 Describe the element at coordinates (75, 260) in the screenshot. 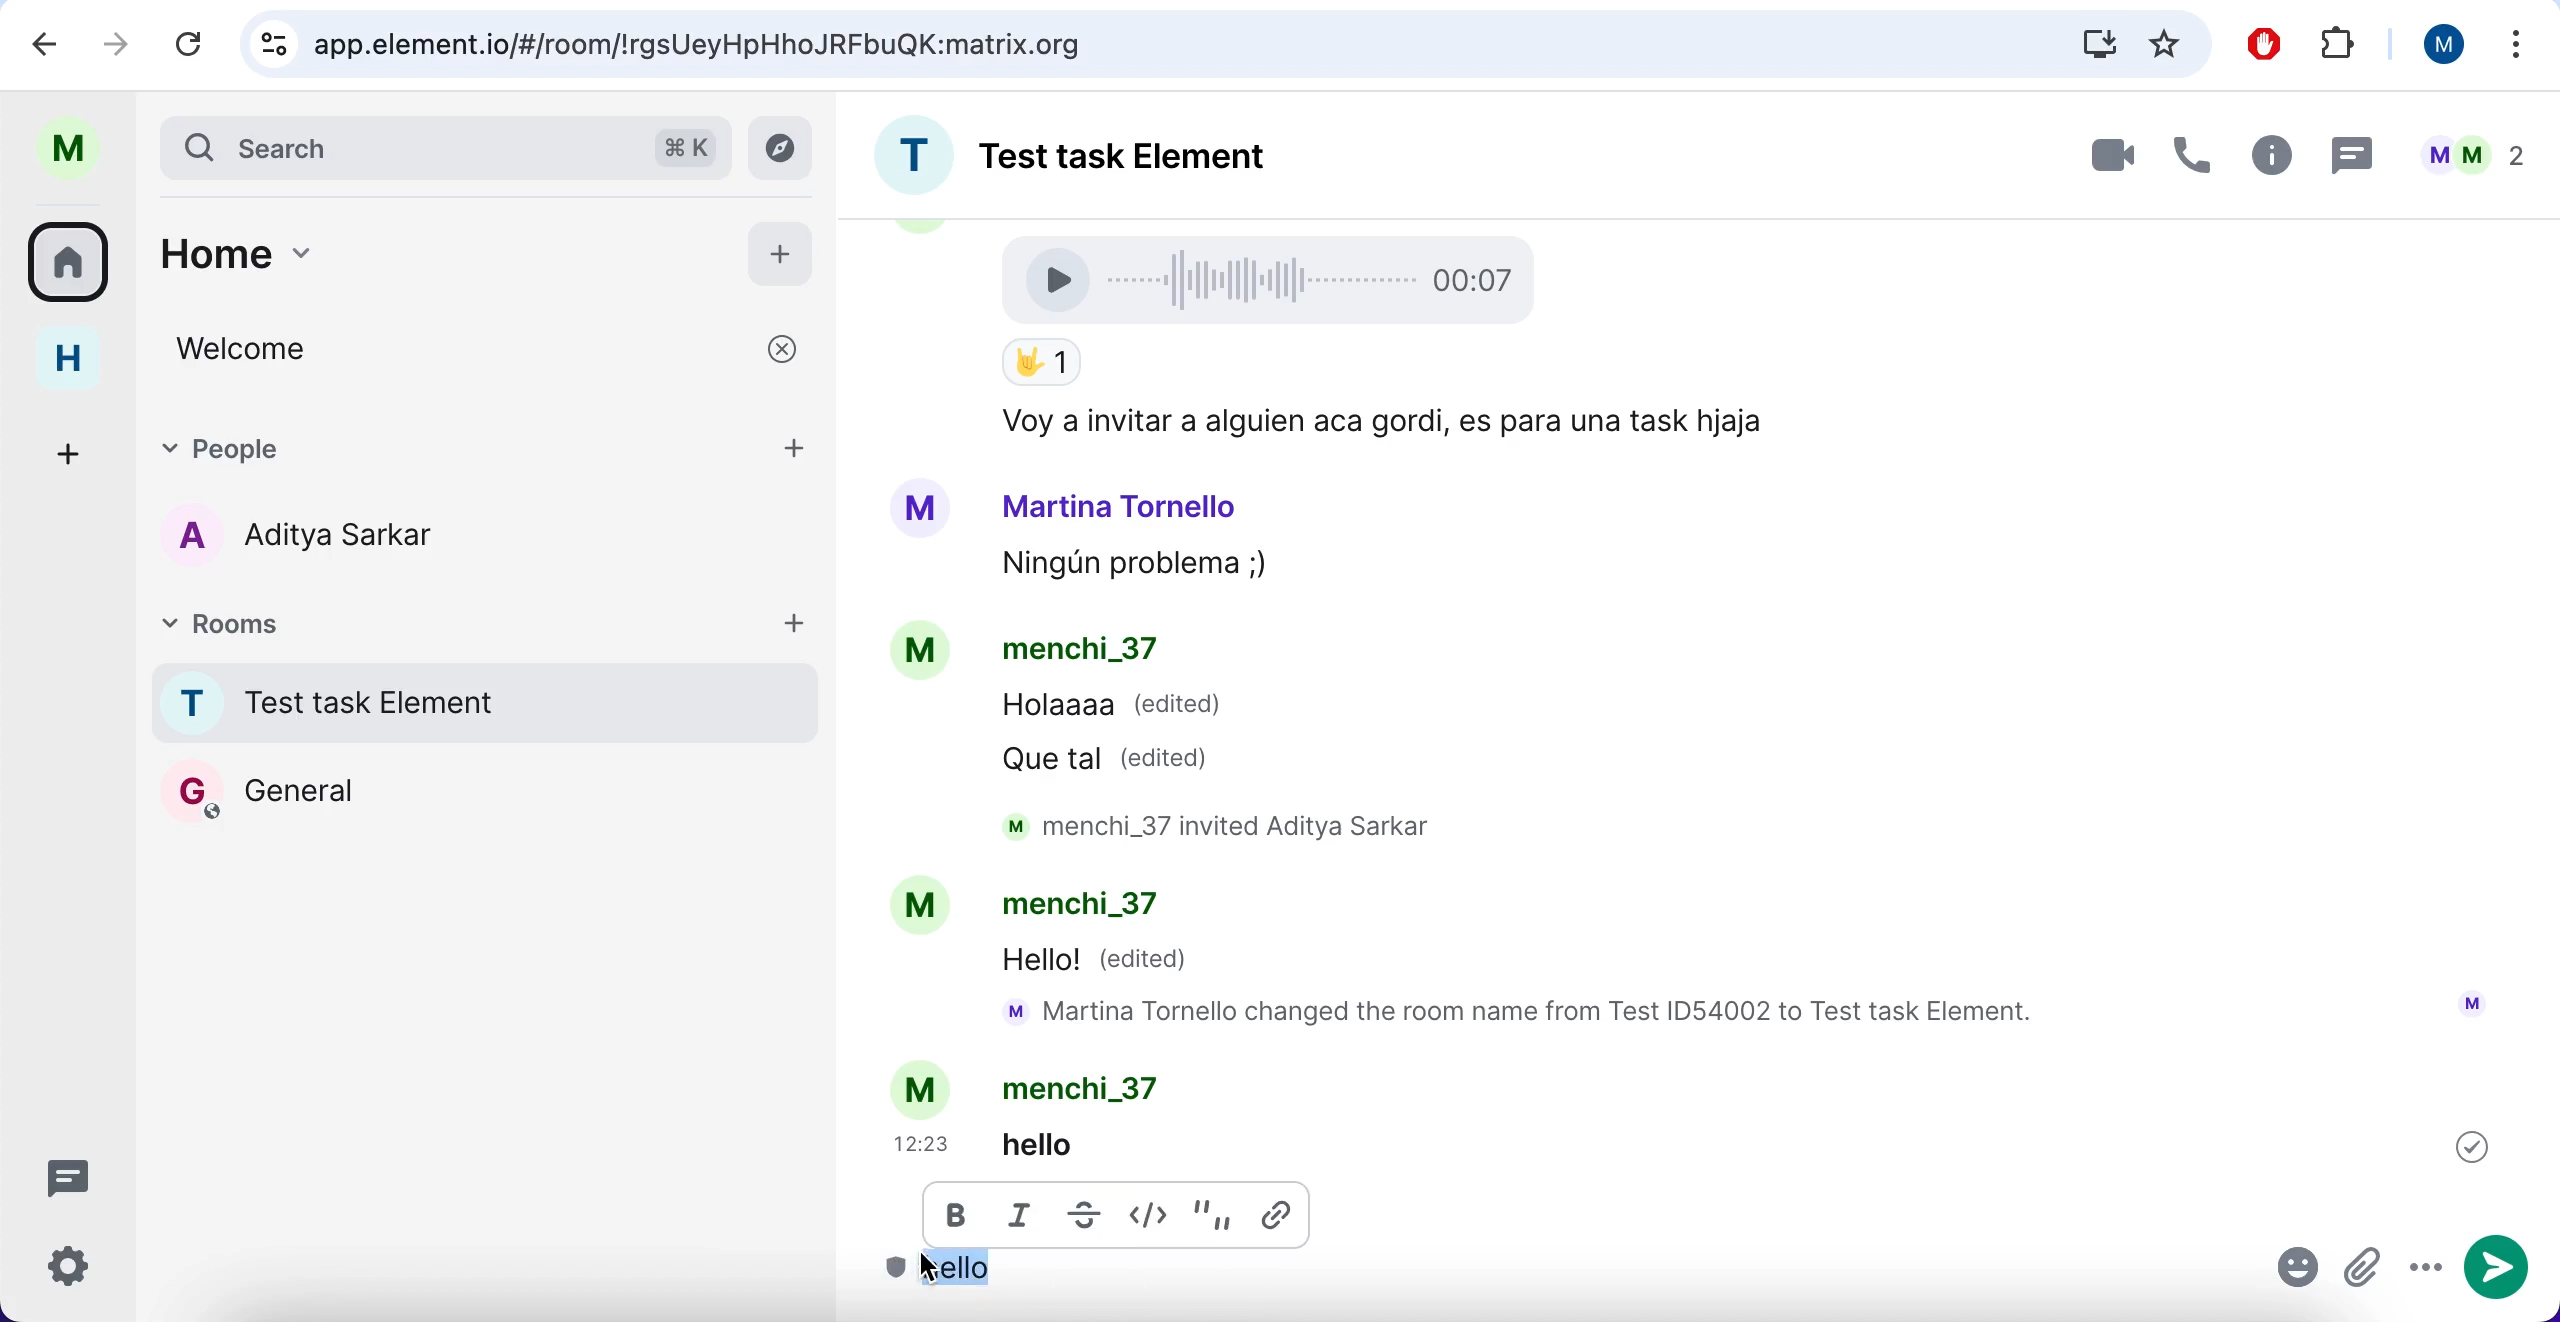

I see `rooms` at that location.